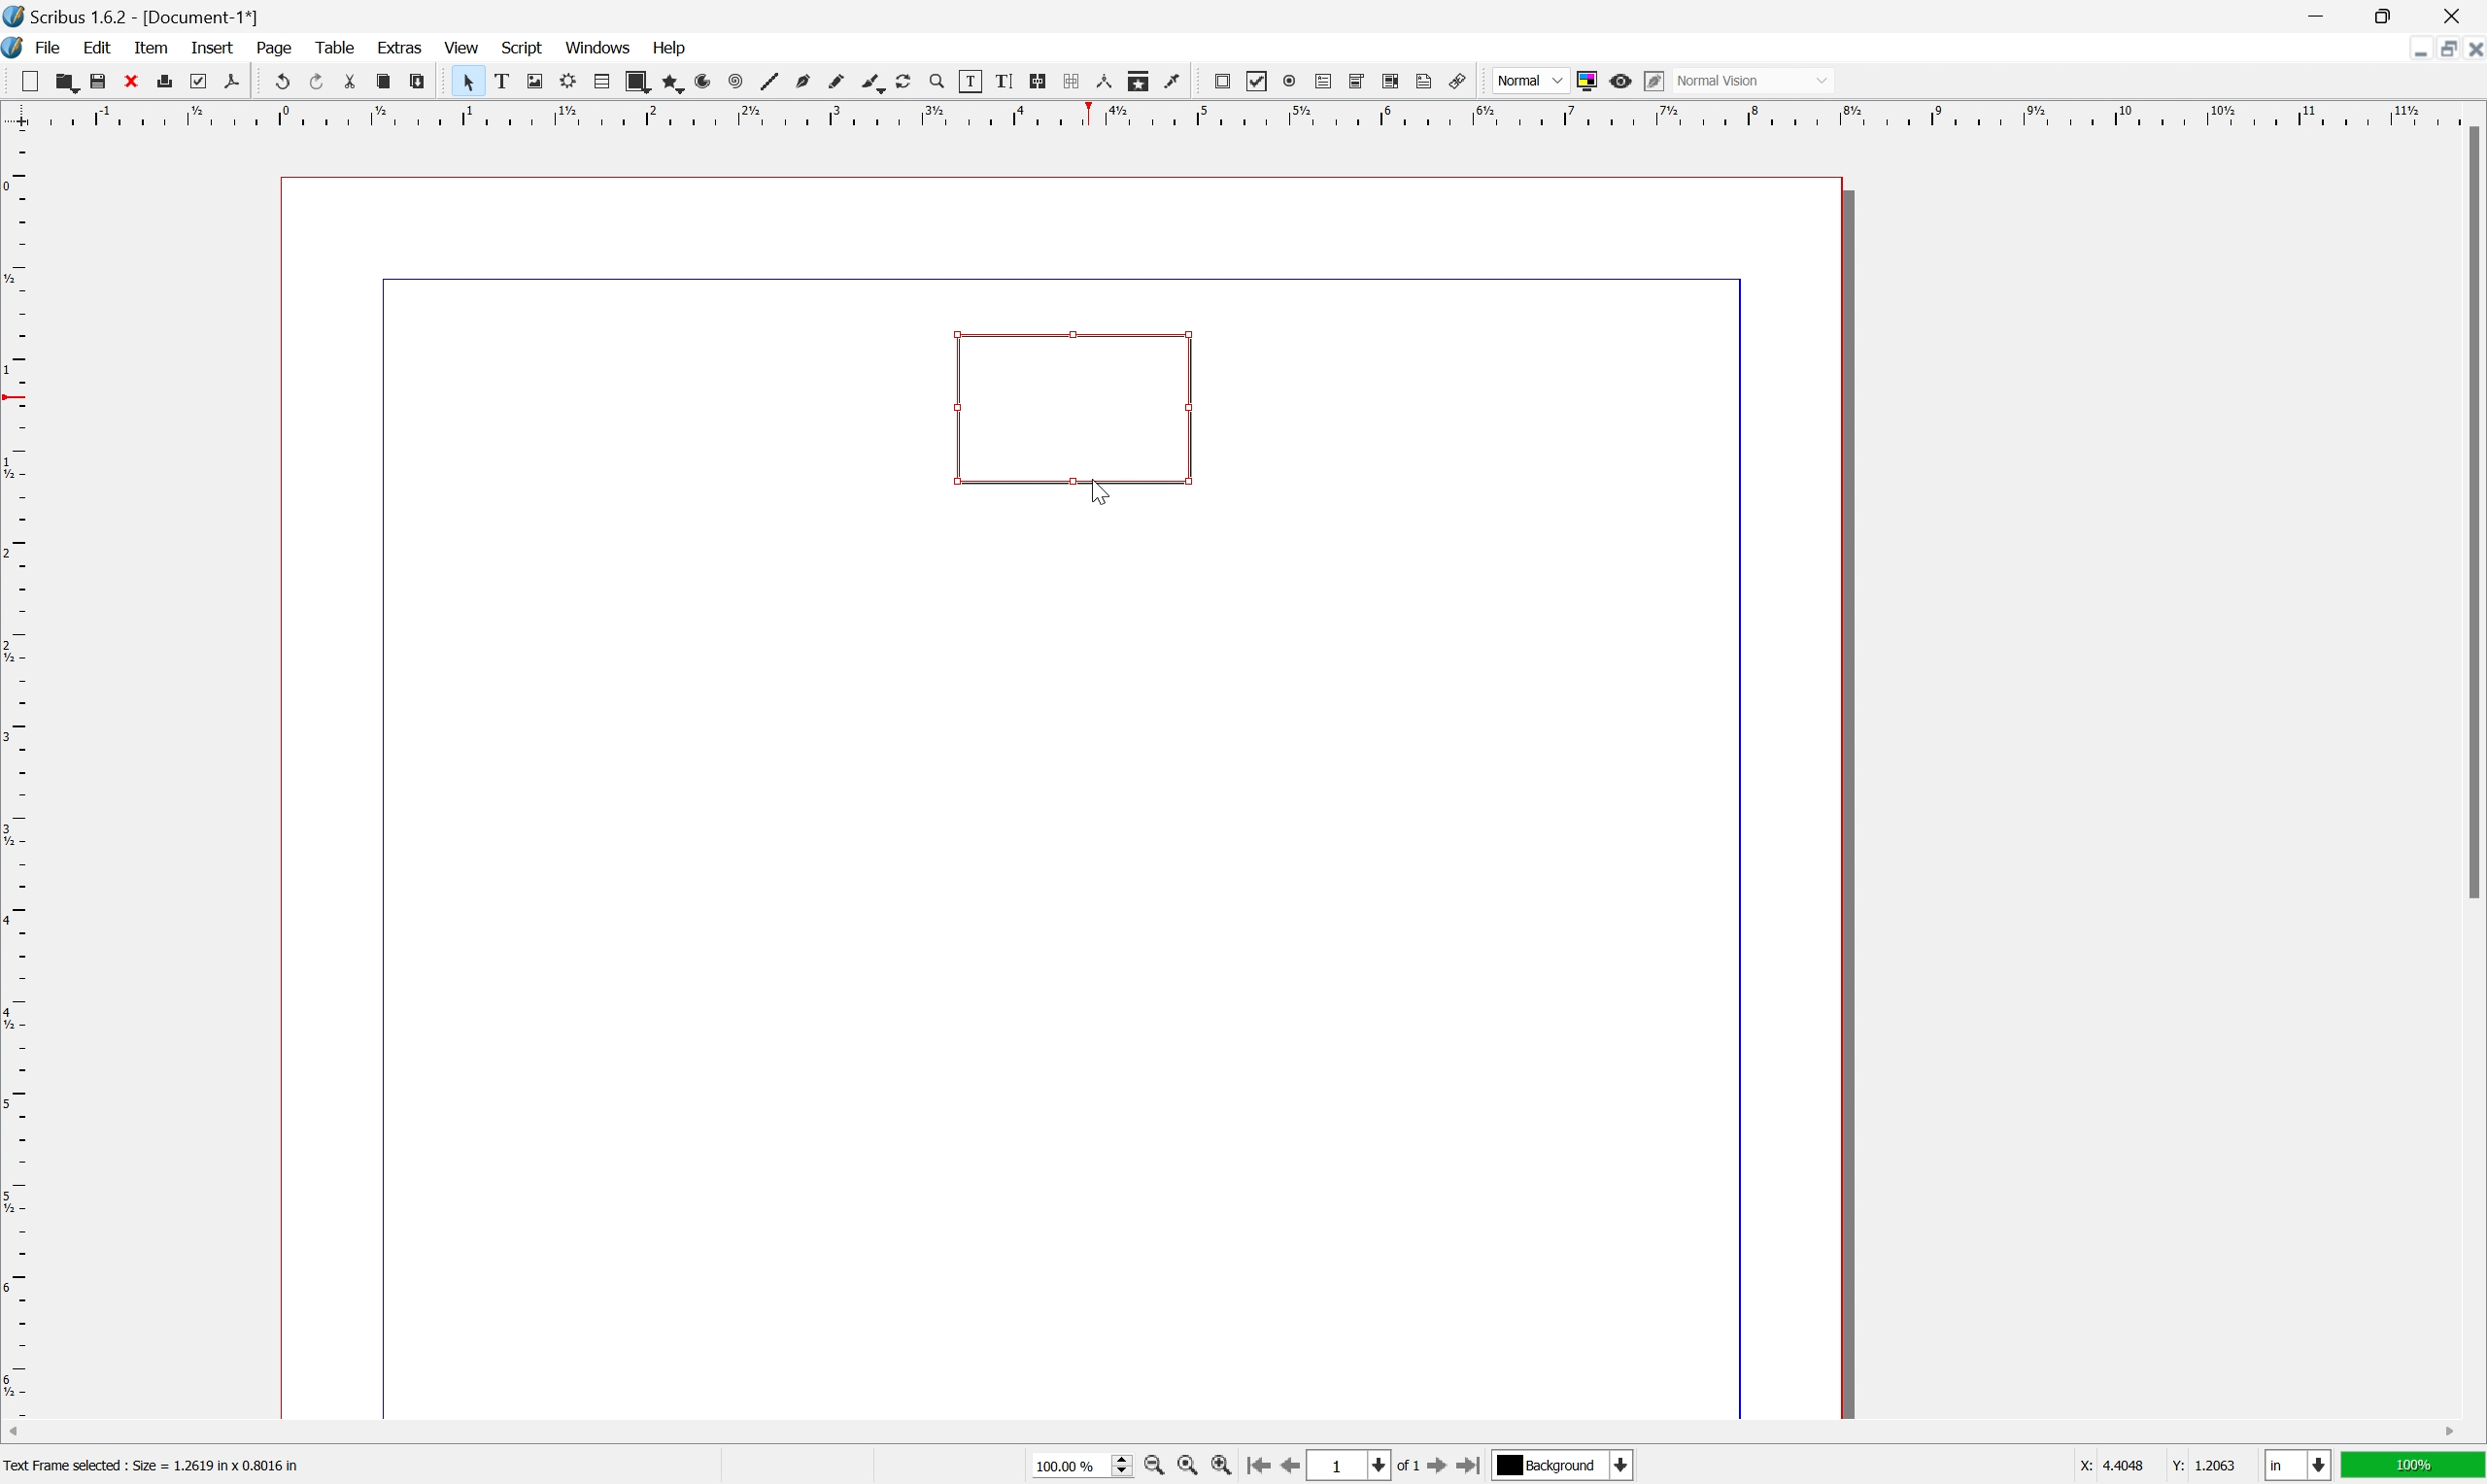 The height and width of the screenshot is (1484, 2487). Describe the element at coordinates (320, 81) in the screenshot. I see `redo` at that location.